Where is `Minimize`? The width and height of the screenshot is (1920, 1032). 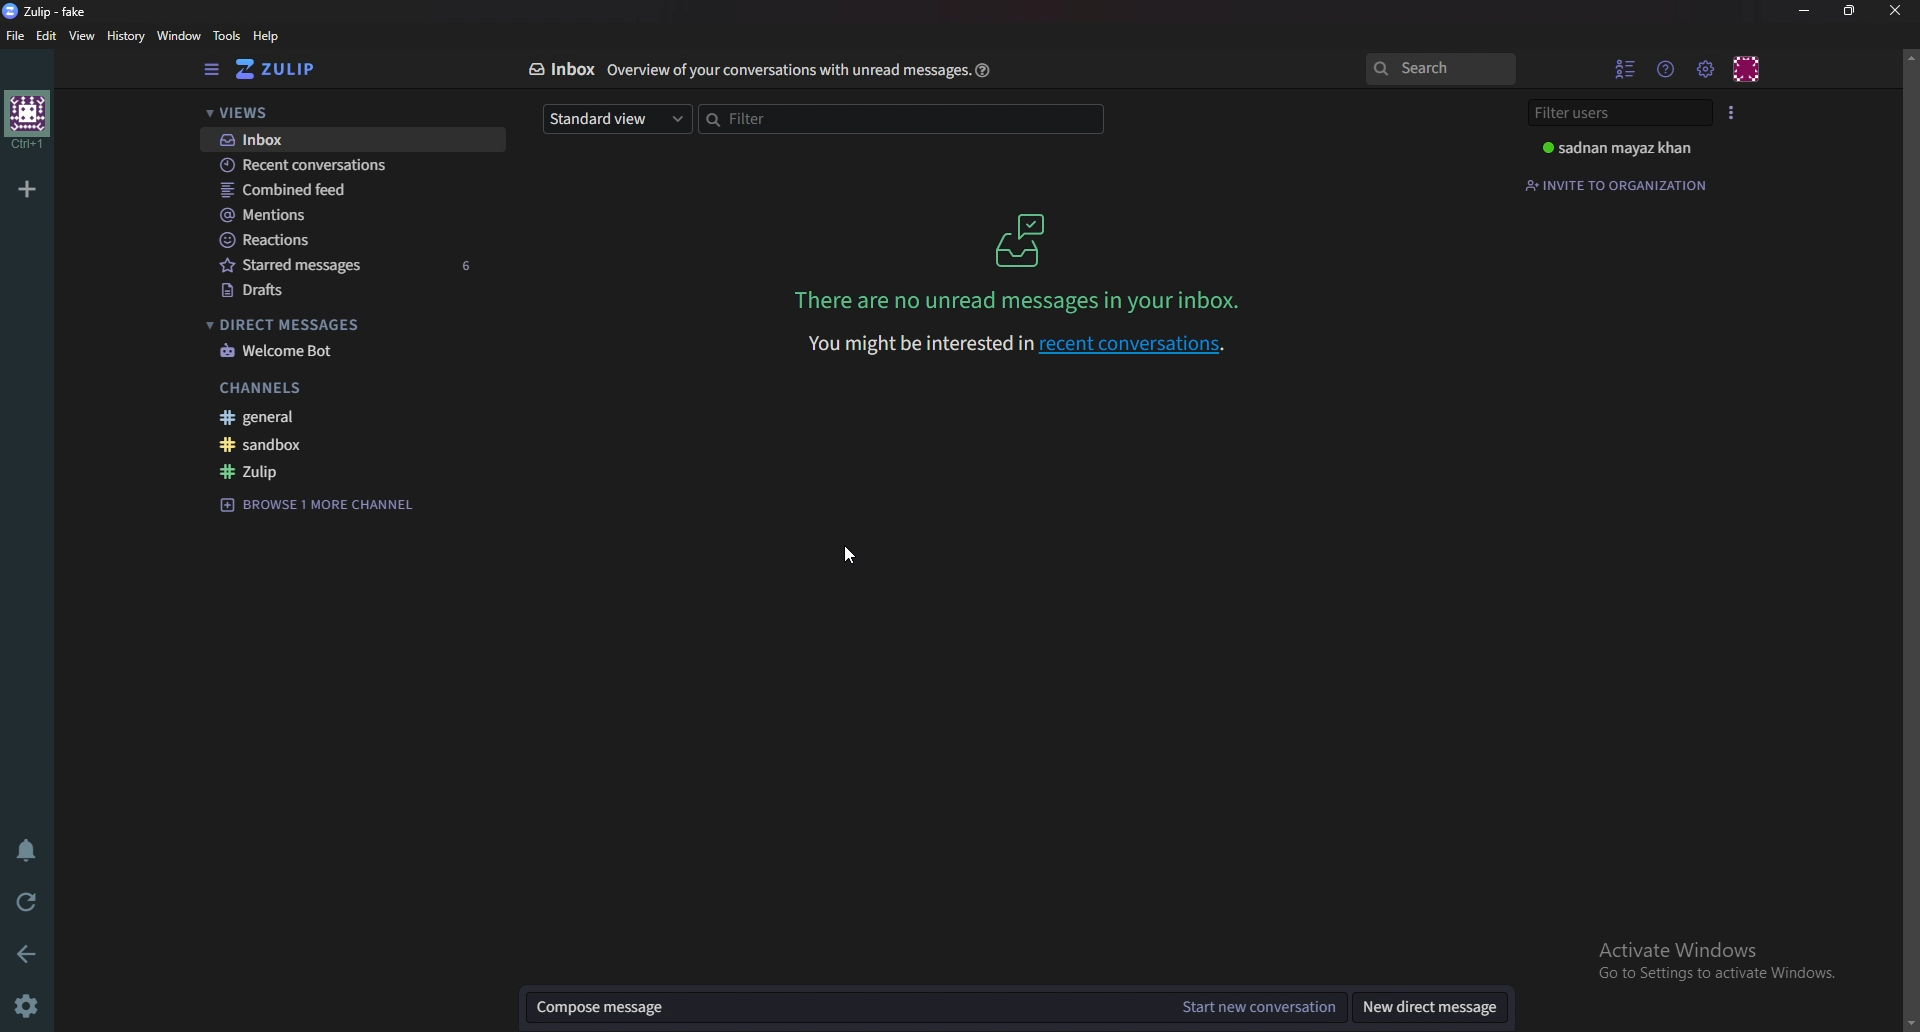 Minimize is located at coordinates (1808, 11).